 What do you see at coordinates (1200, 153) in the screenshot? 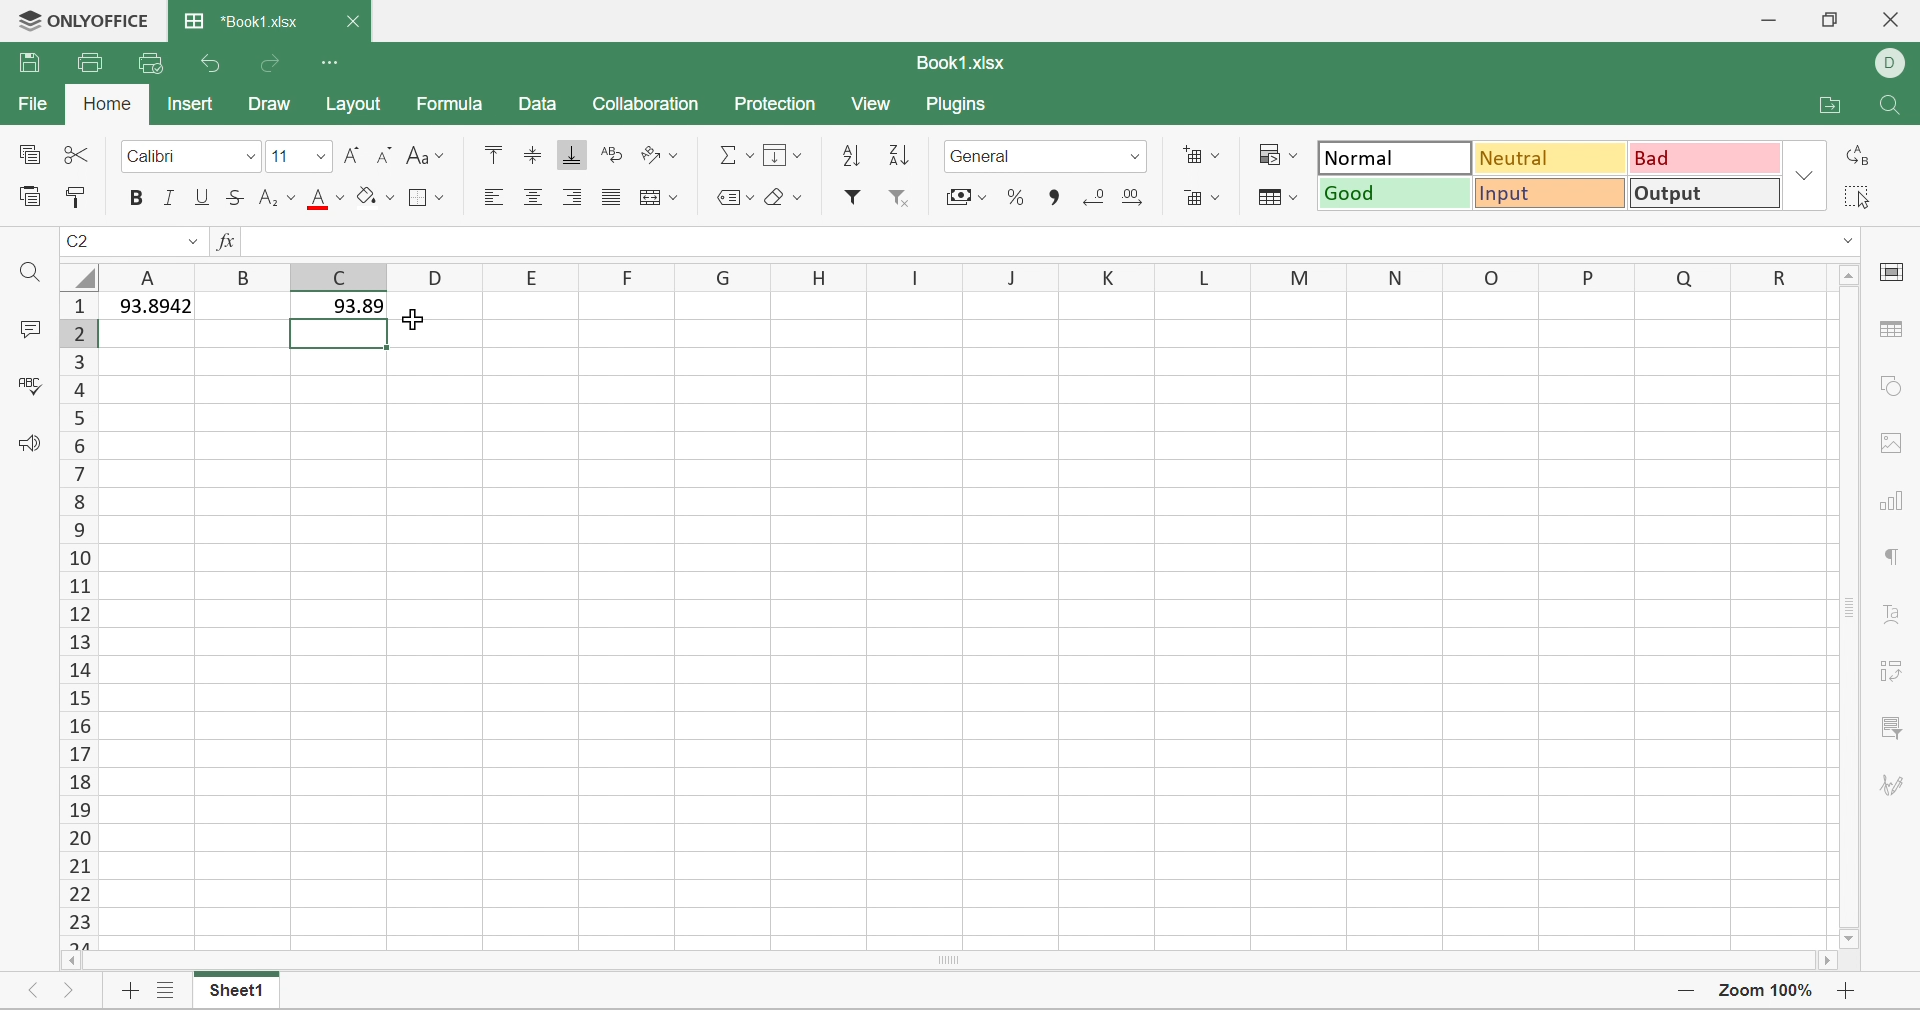
I see `Insert cells` at bounding box center [1200, 153].